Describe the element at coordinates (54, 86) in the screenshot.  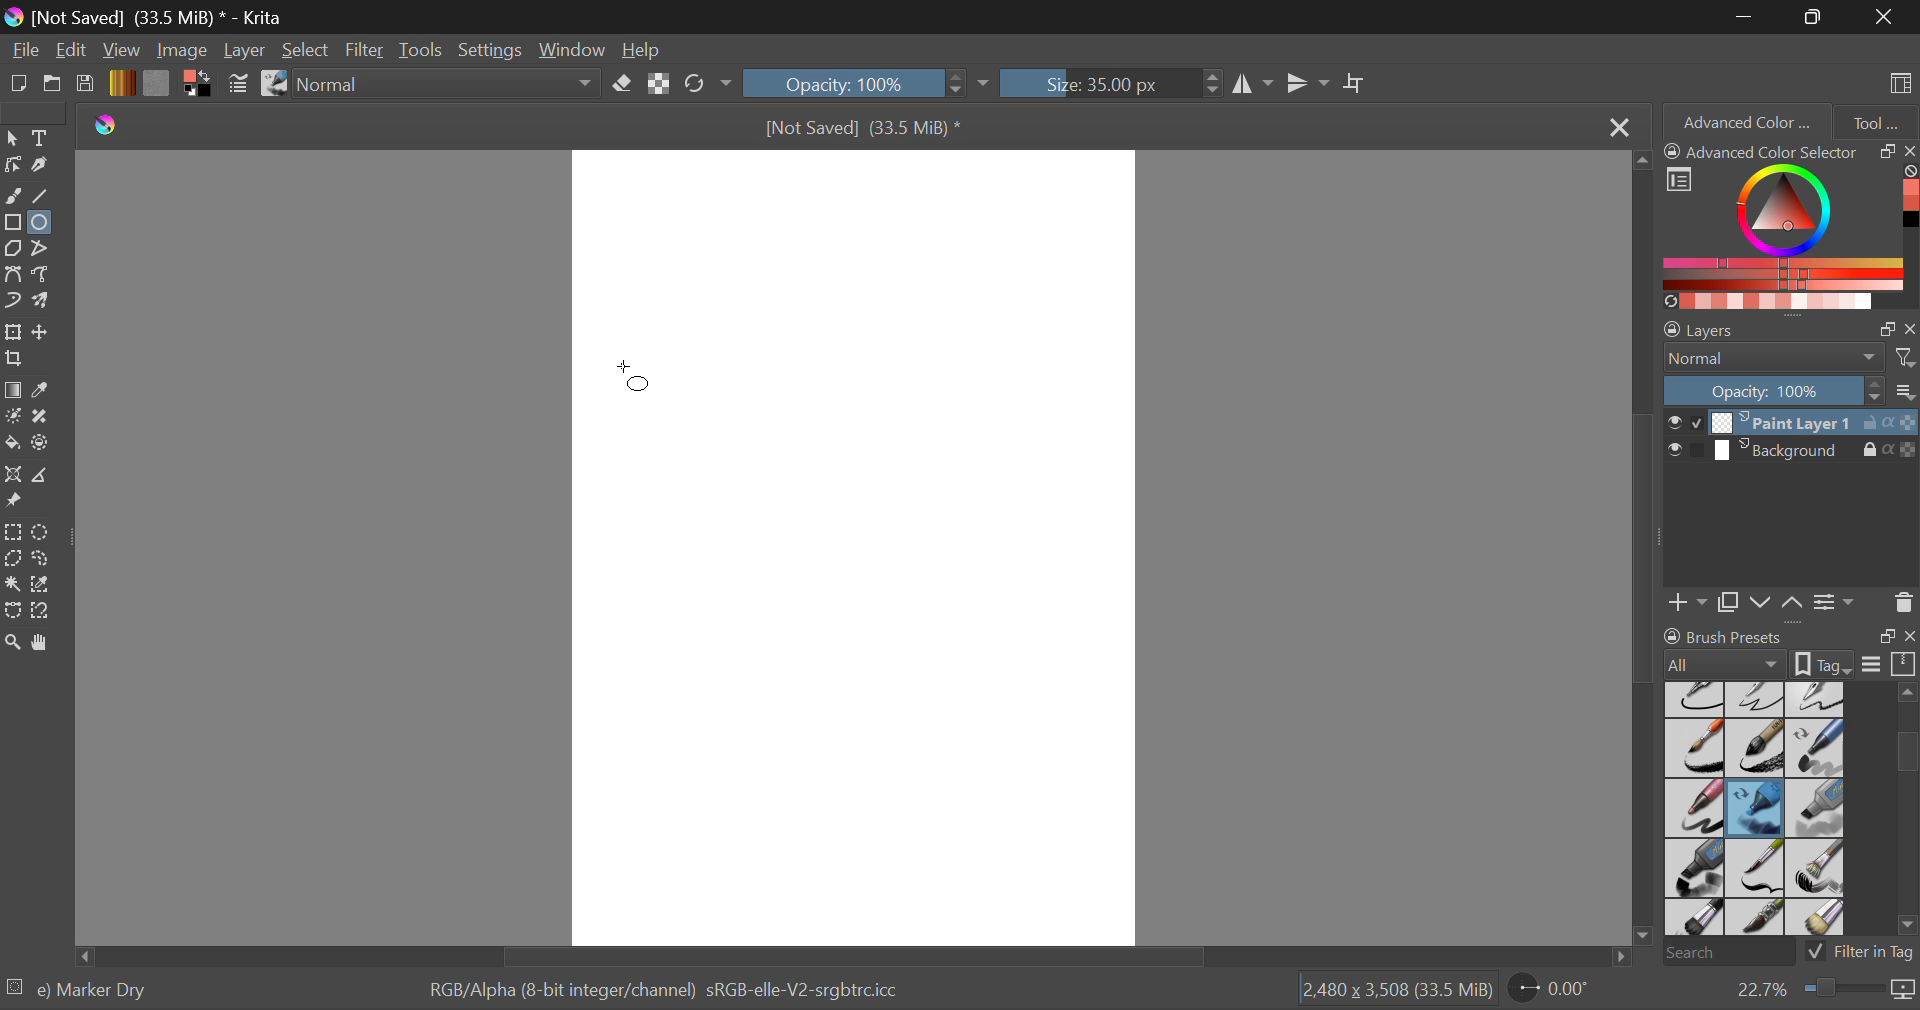
I see `Open` at that location.